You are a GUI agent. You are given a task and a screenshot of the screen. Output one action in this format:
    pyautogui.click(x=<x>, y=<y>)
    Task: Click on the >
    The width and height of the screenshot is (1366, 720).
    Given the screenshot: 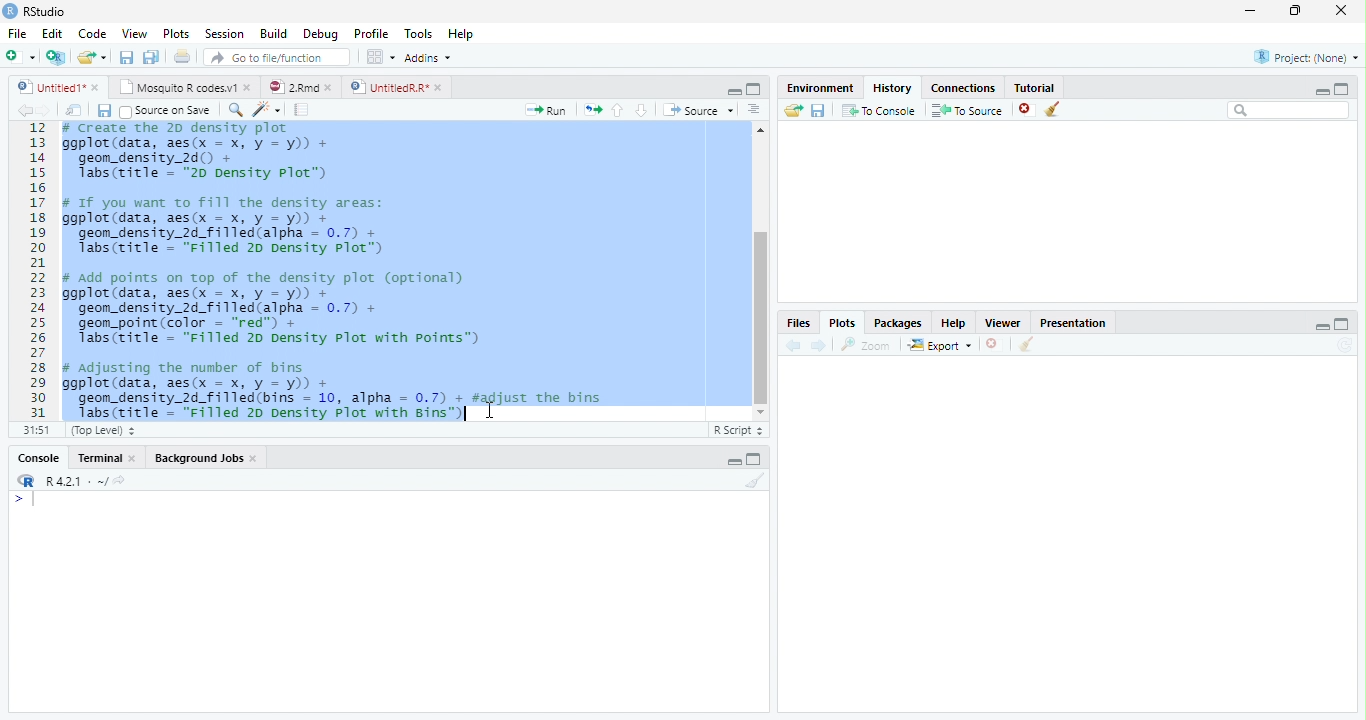 What is the action you would take?
    pyautogui.click(x=24, y=500)
    